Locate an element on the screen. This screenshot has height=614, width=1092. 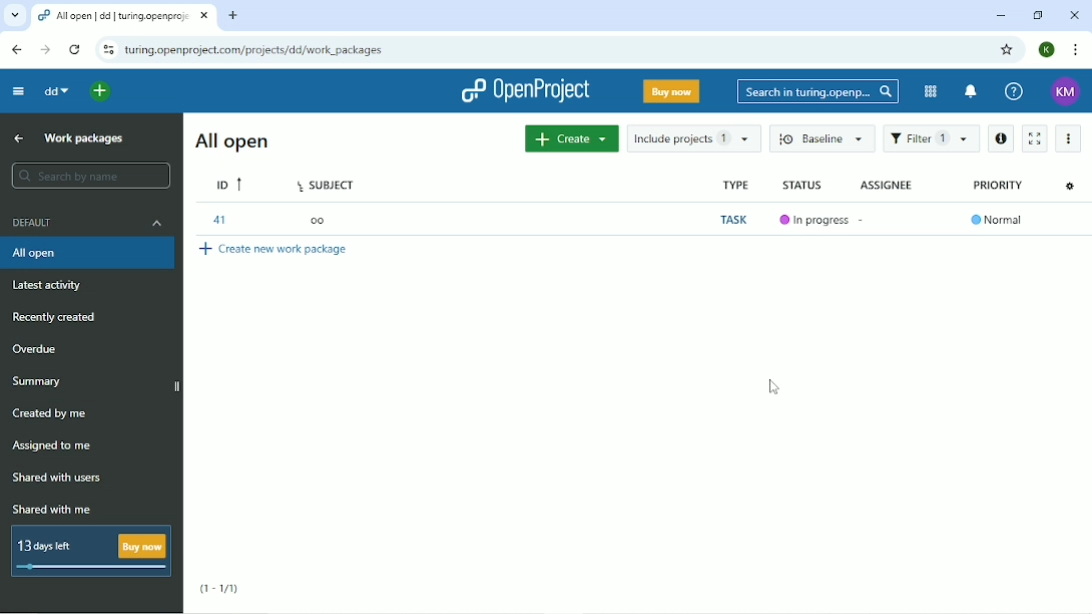
Summary is located at coordinates (37, 382).